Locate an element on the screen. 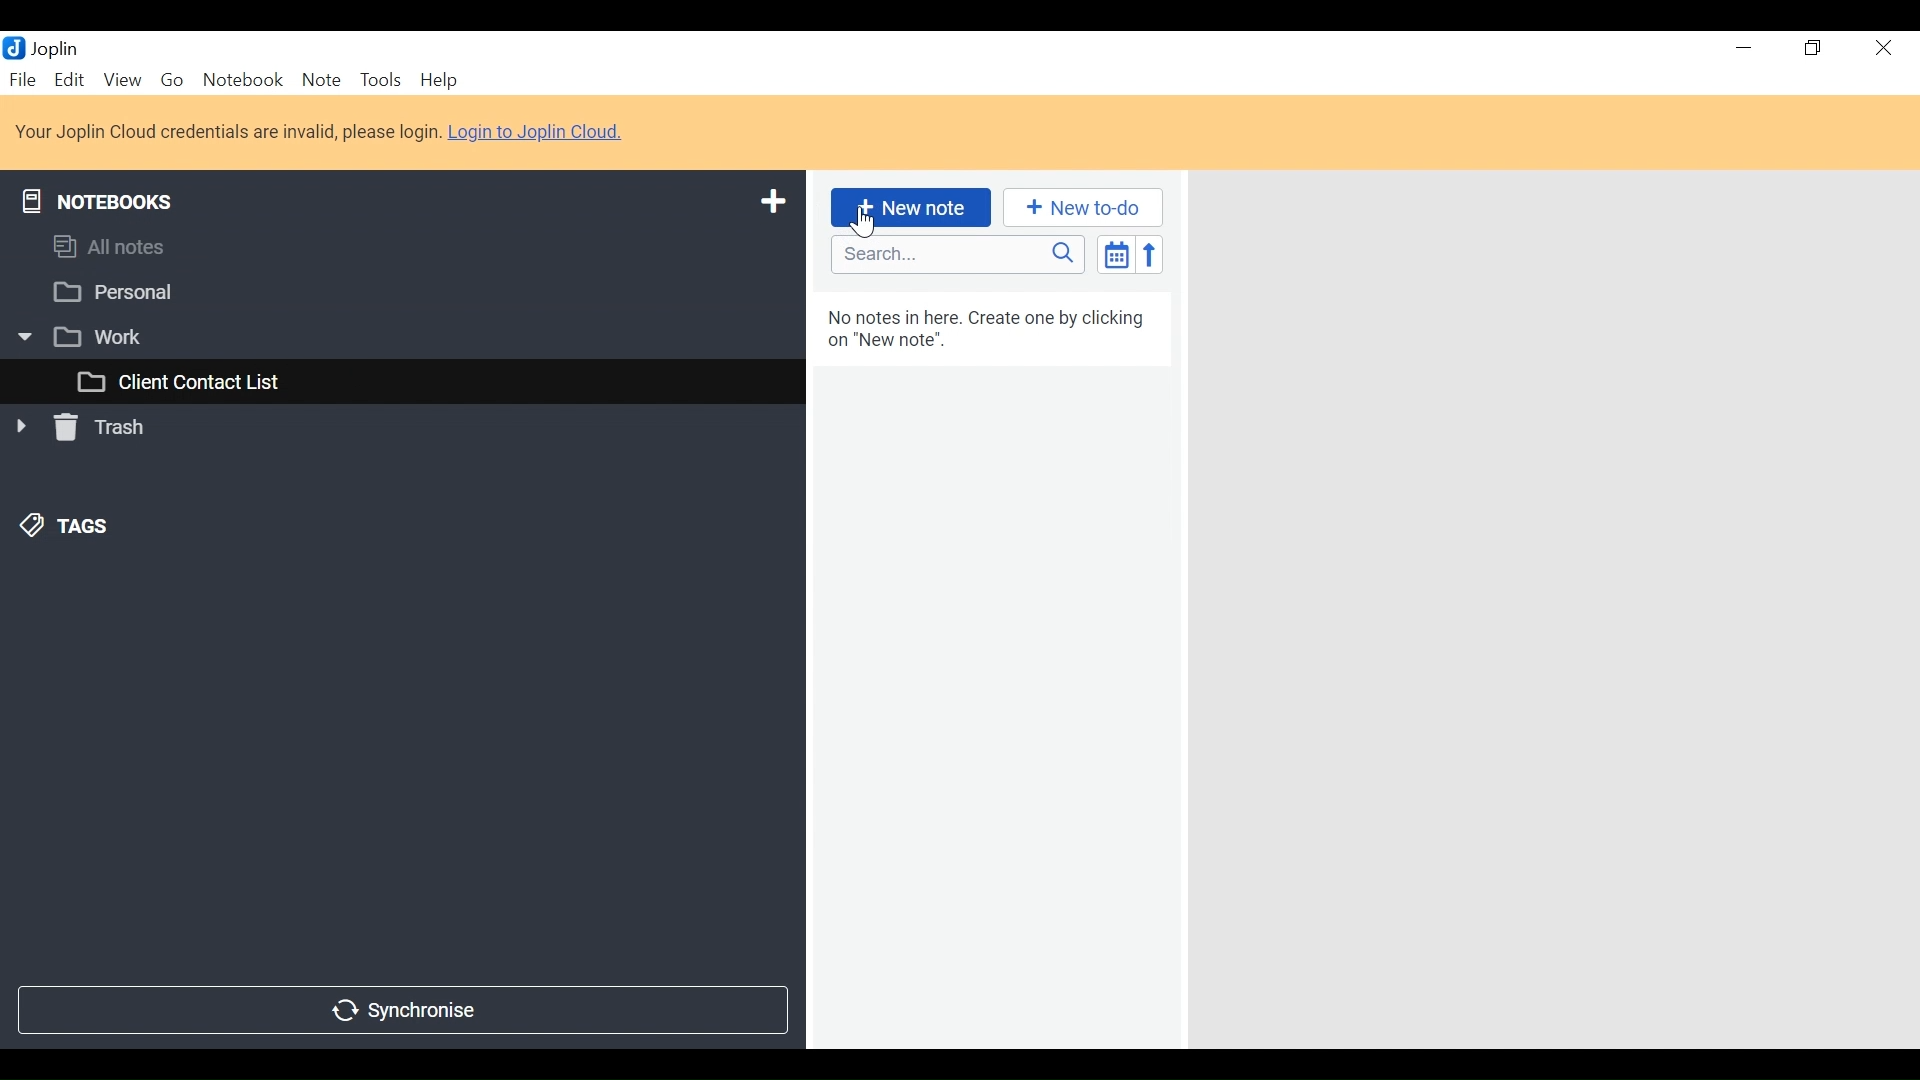 The width and height of the screenshot is (1920, 1080). Tools is located at coordinates (379, 80).